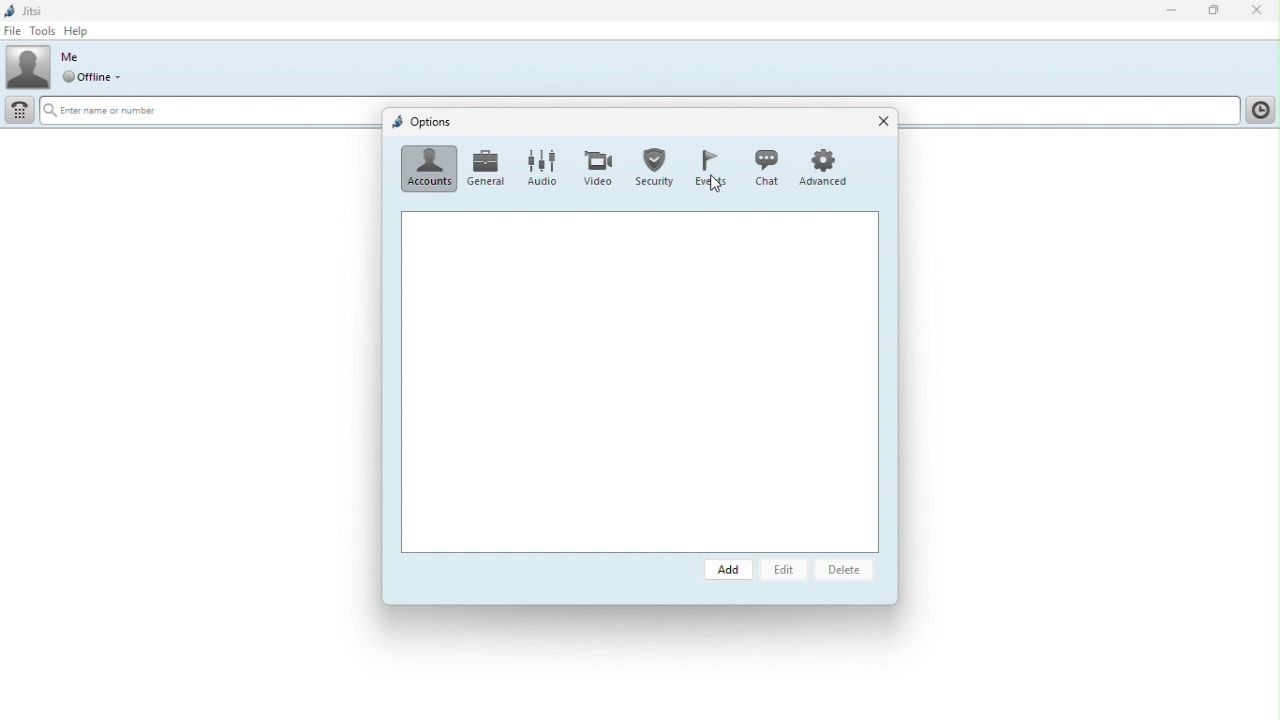 This screenshot has width=1280, height=720. I want to click on Tools, so click(42, 31).